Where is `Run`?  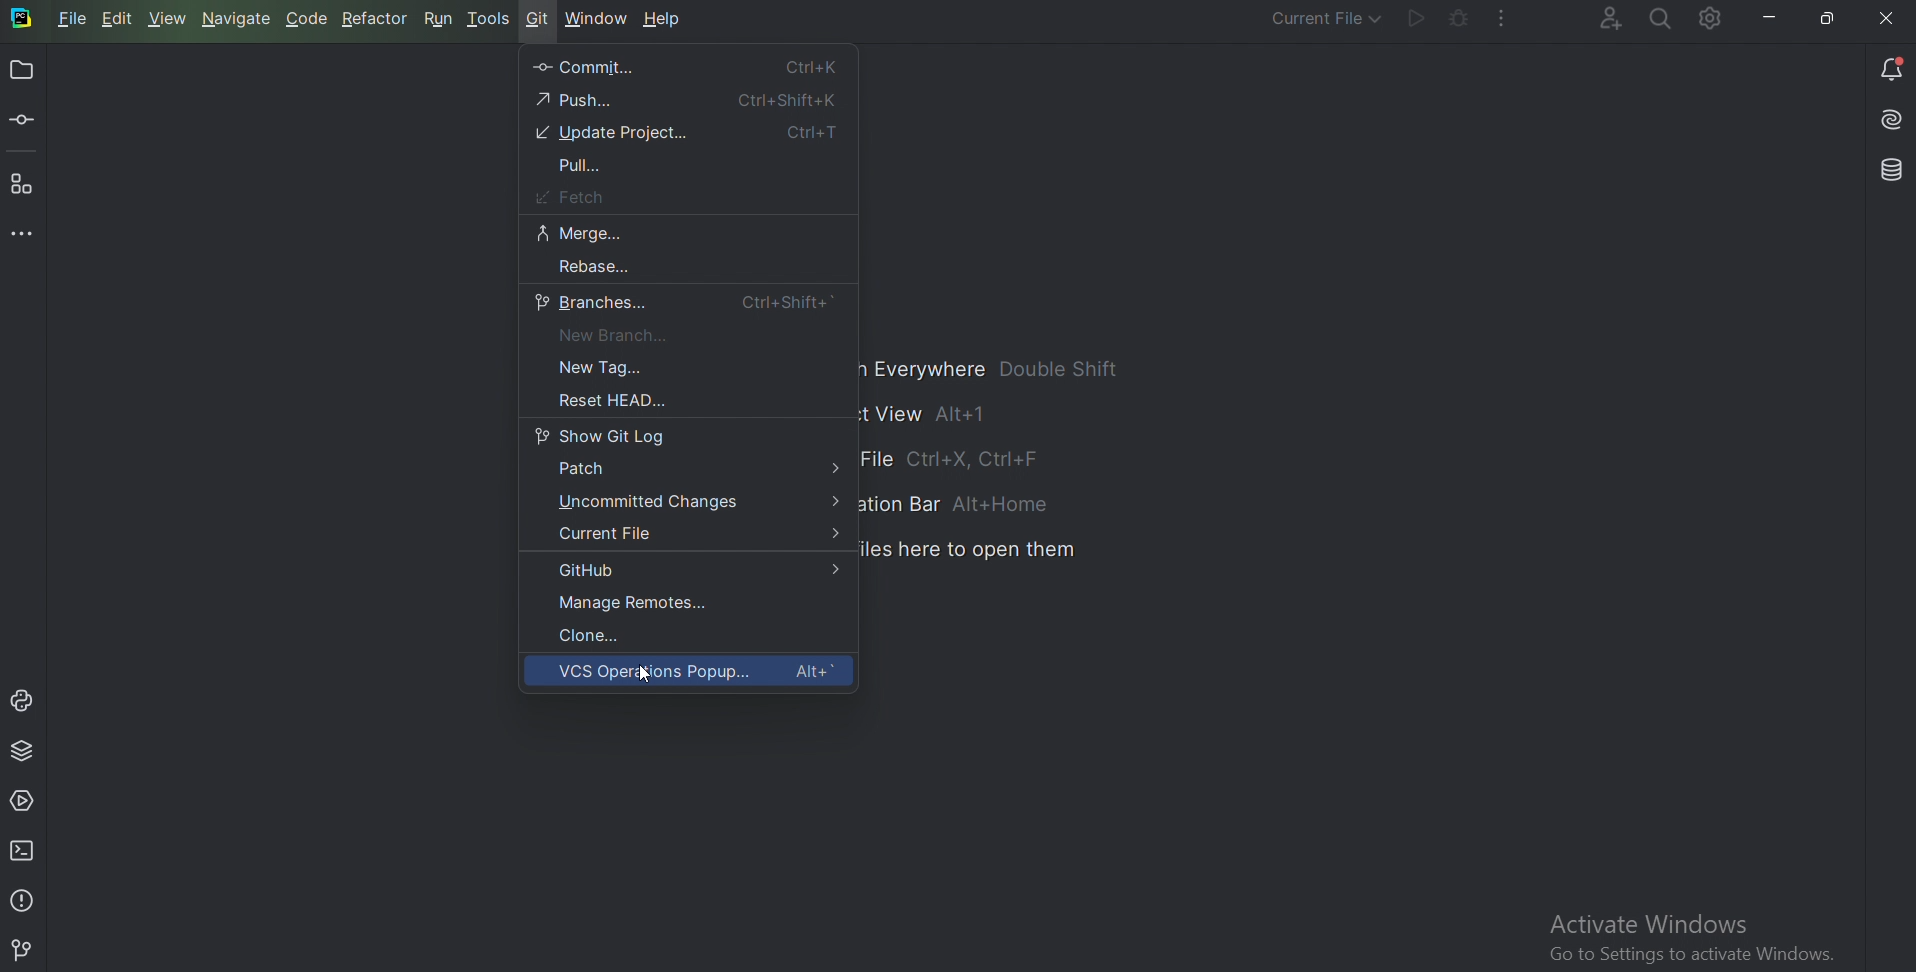 Run is located at coordinates (437, 18).